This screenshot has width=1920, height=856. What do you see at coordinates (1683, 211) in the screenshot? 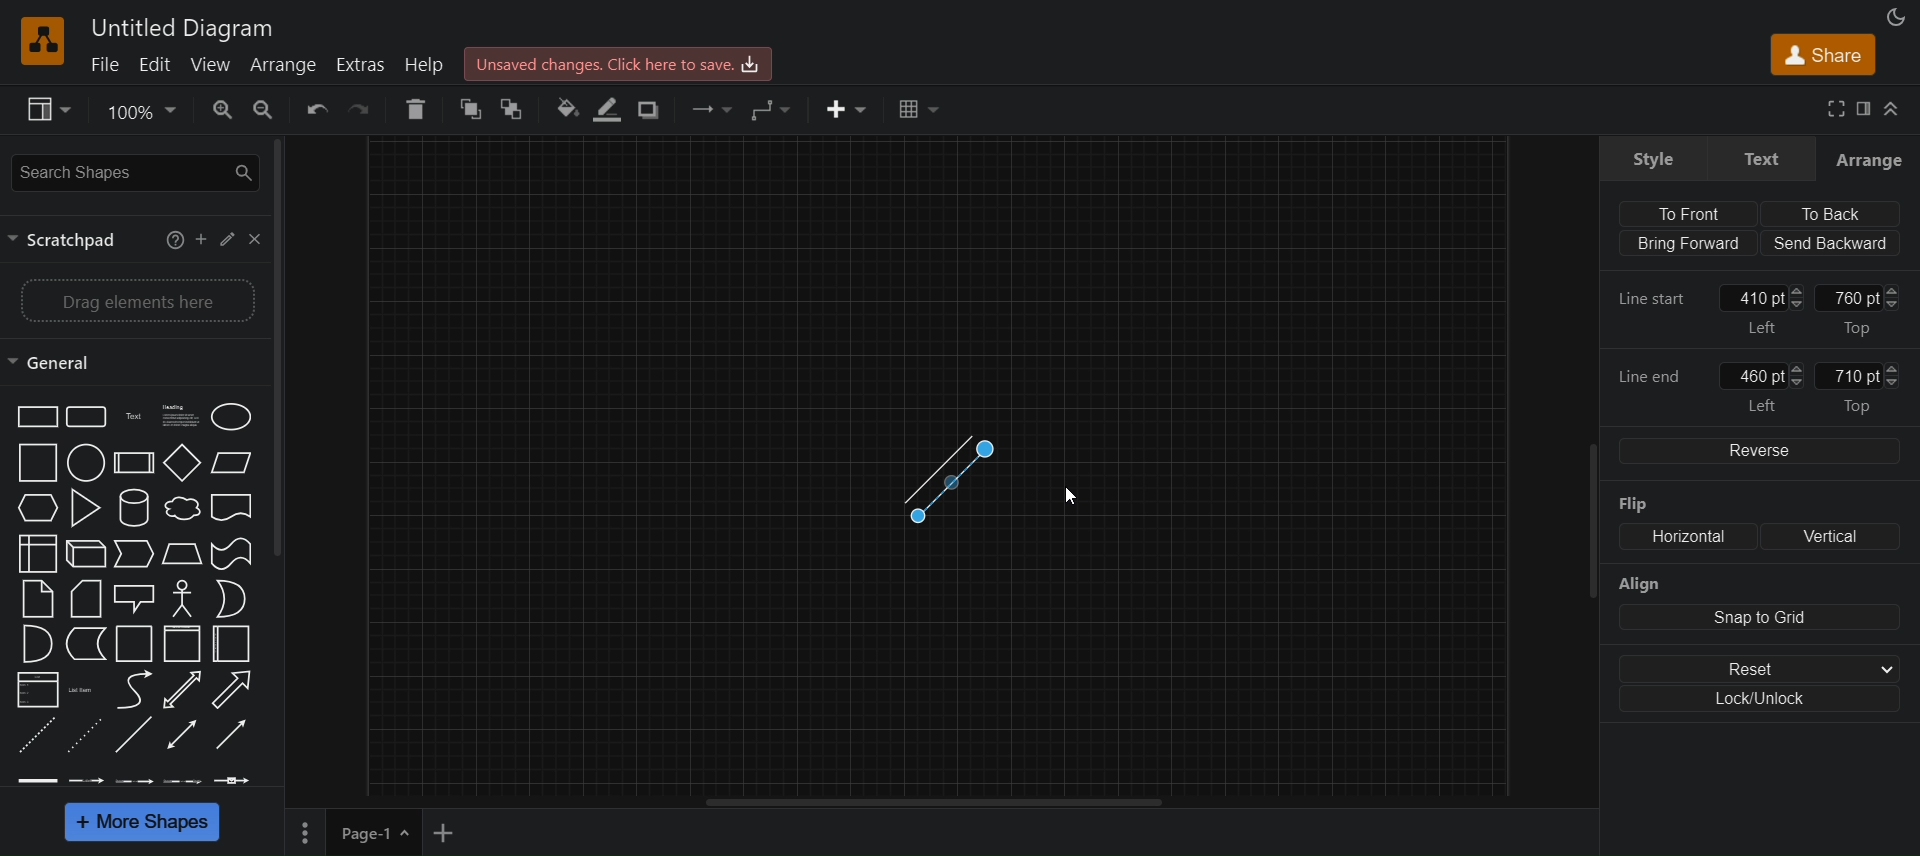
I see `to front` at bounding box center [1683, 211].